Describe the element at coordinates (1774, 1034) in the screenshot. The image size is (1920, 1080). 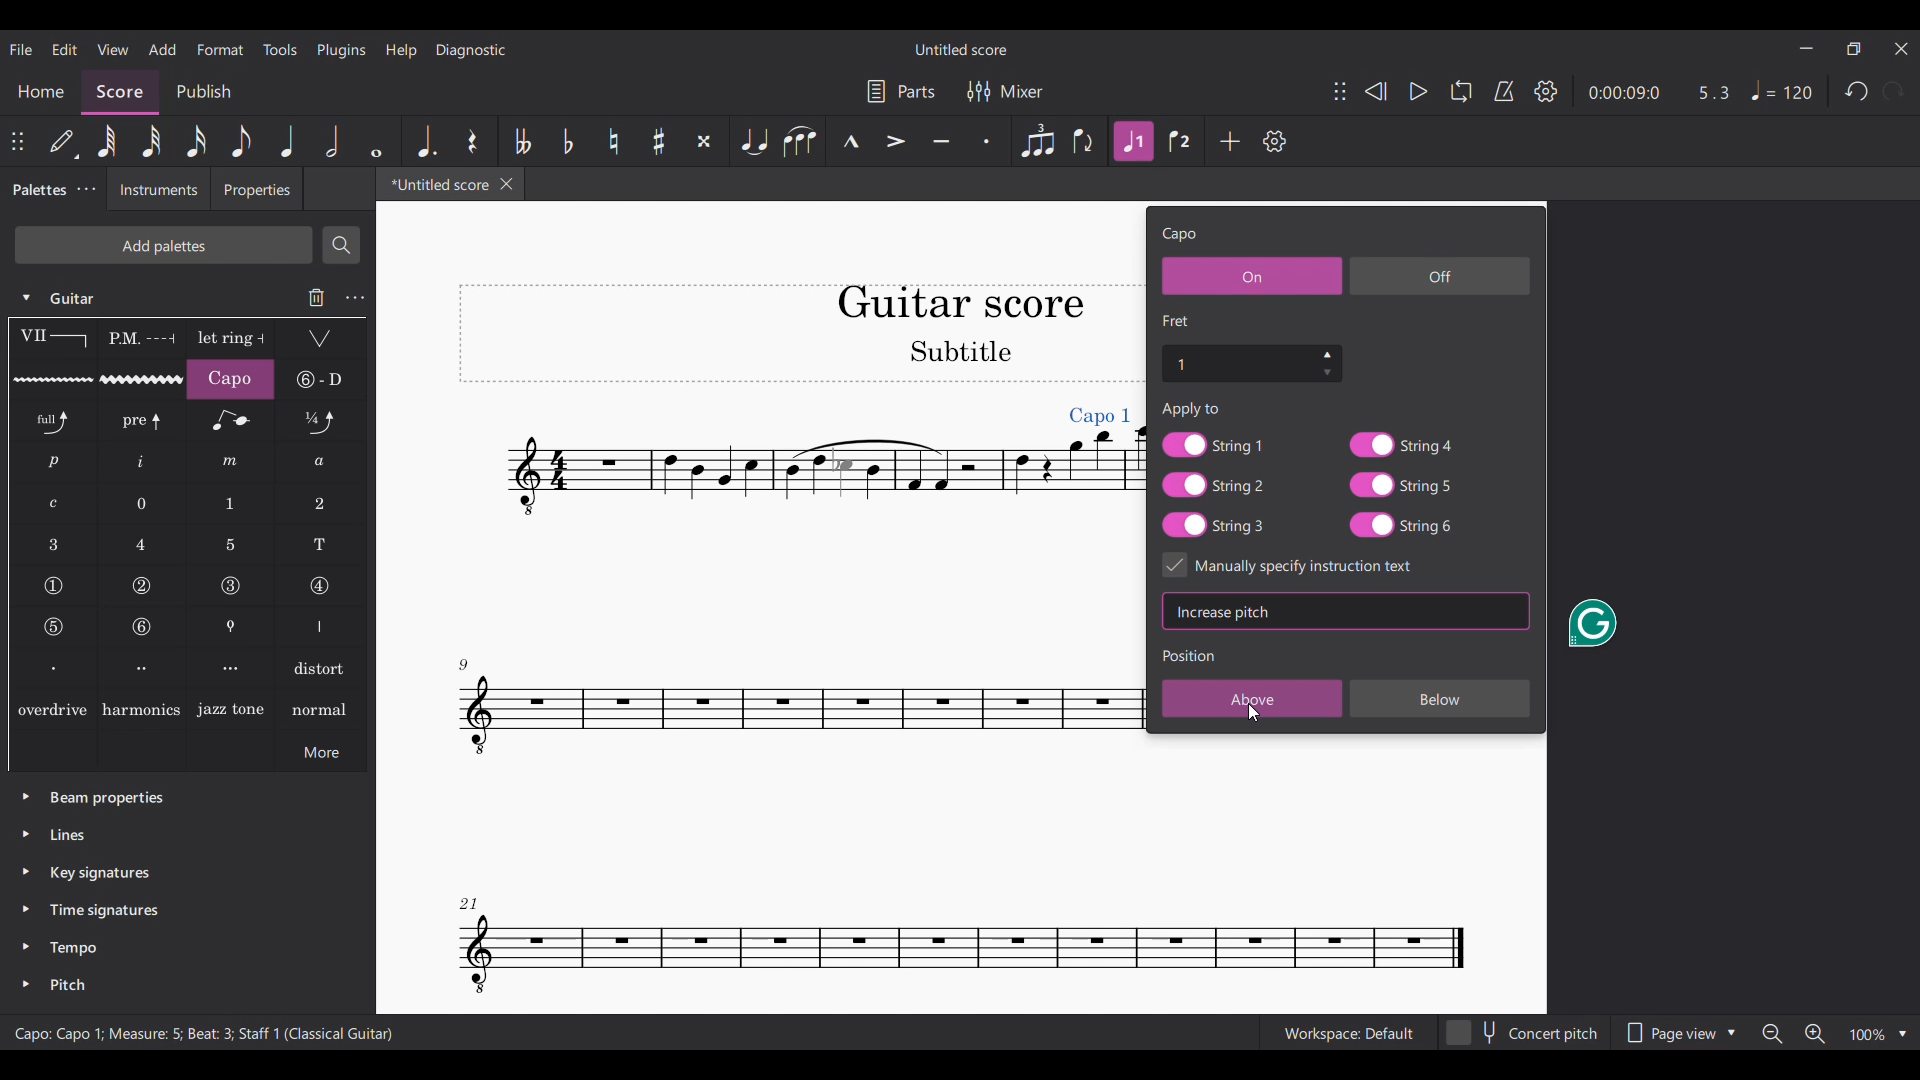
I see `Zoom out` at that location.